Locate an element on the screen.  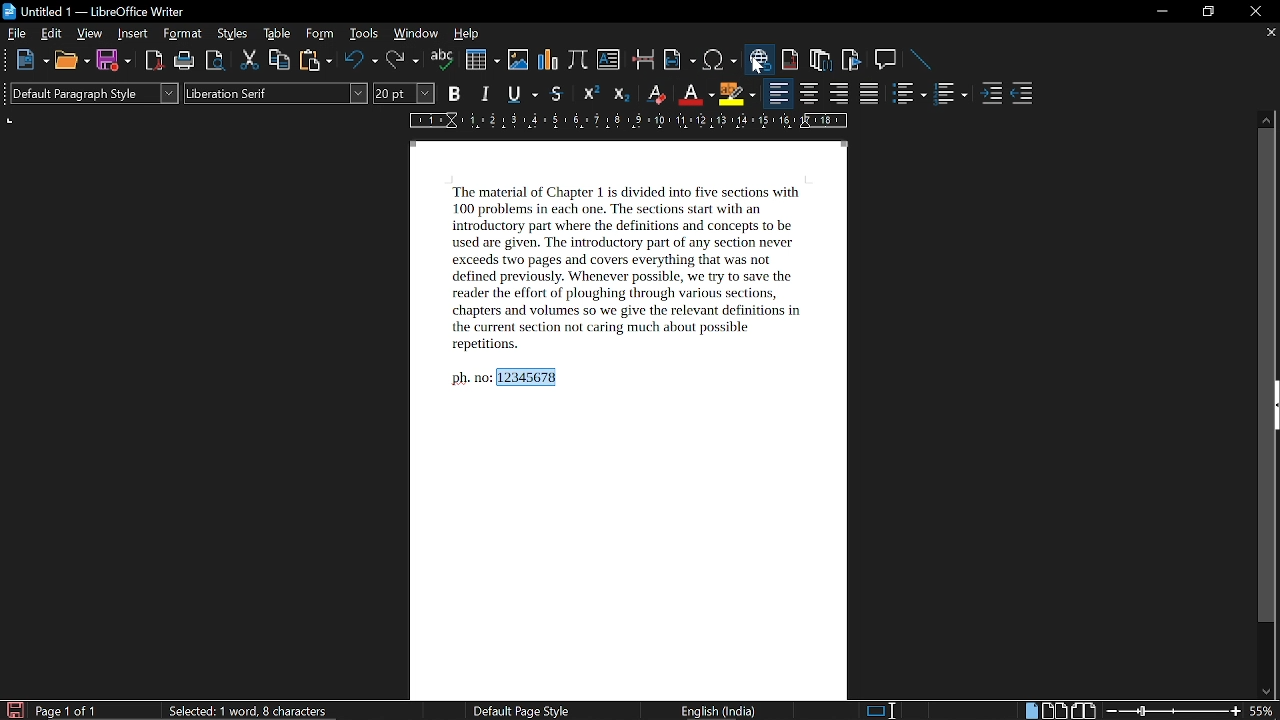
change zoom is located at coordinates (1174, 712).